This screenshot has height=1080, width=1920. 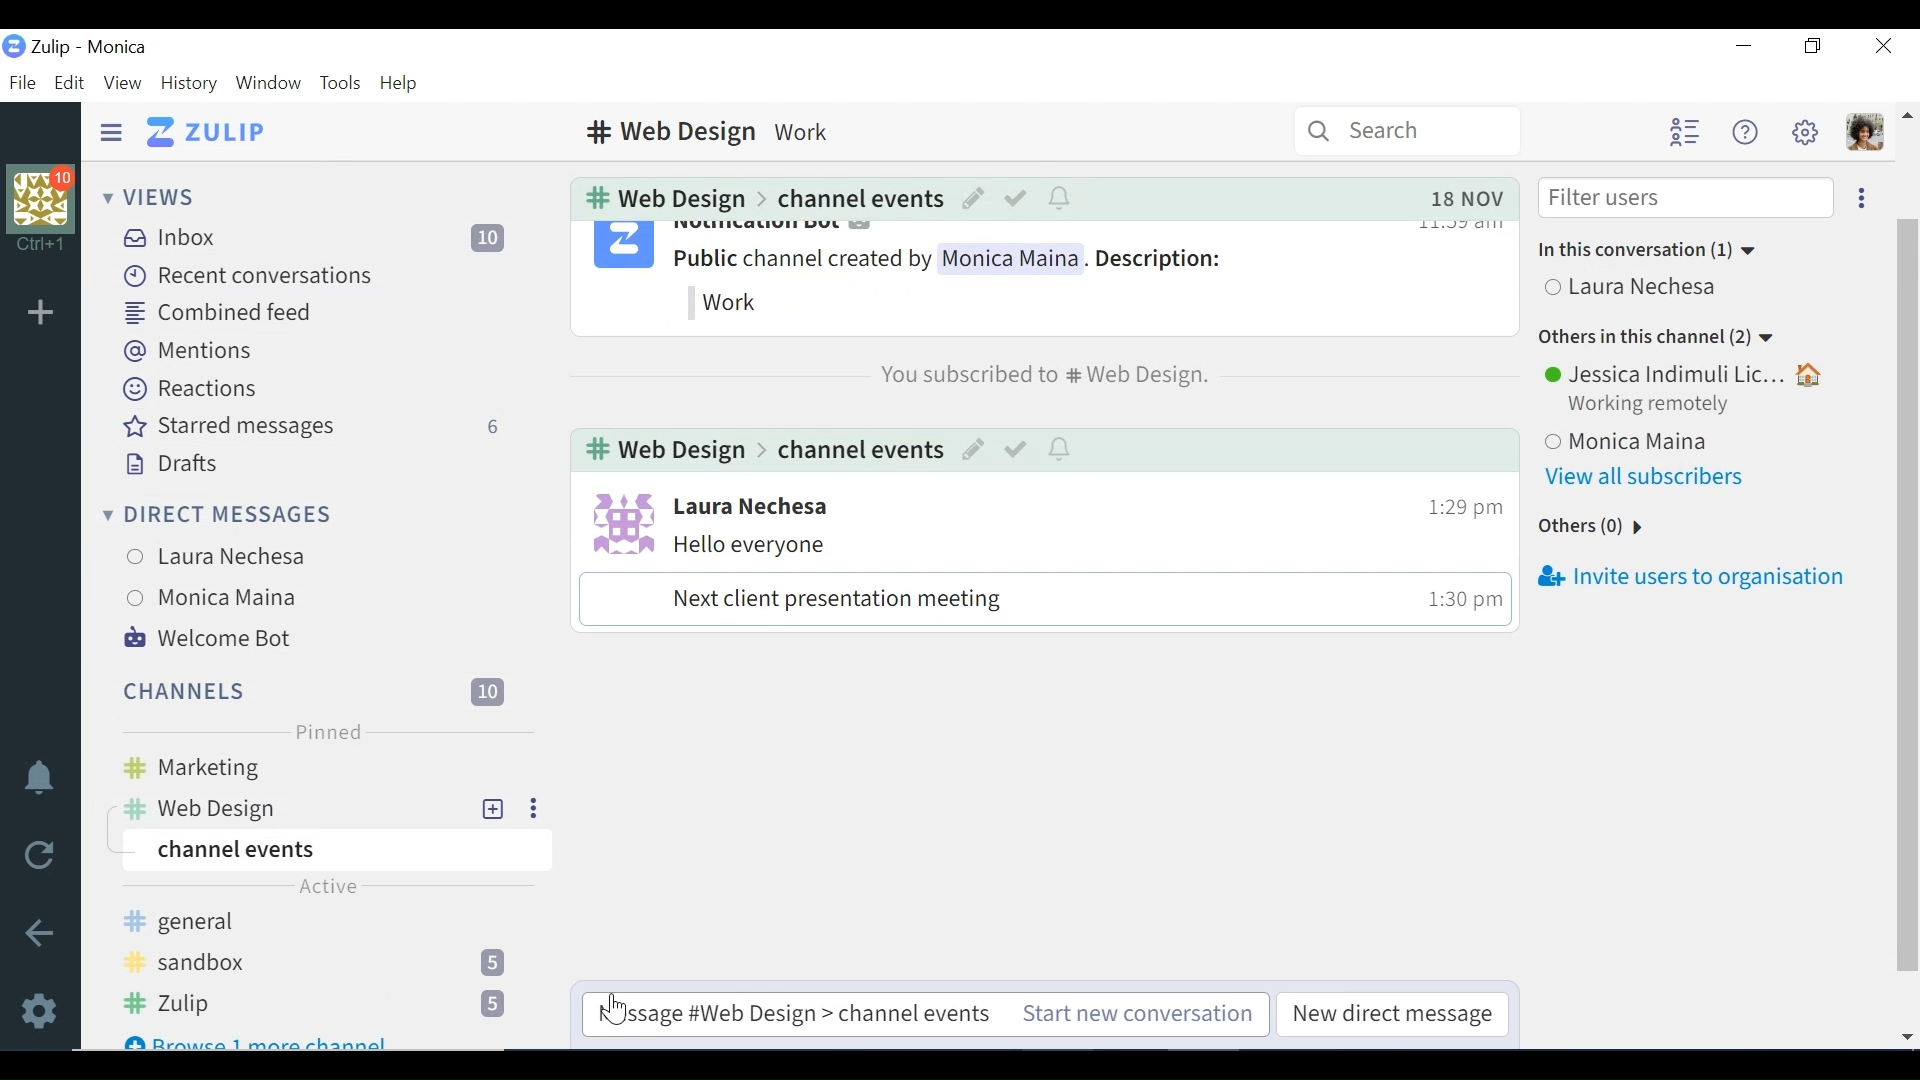 I want to click on User, so click(x=227, y=599).